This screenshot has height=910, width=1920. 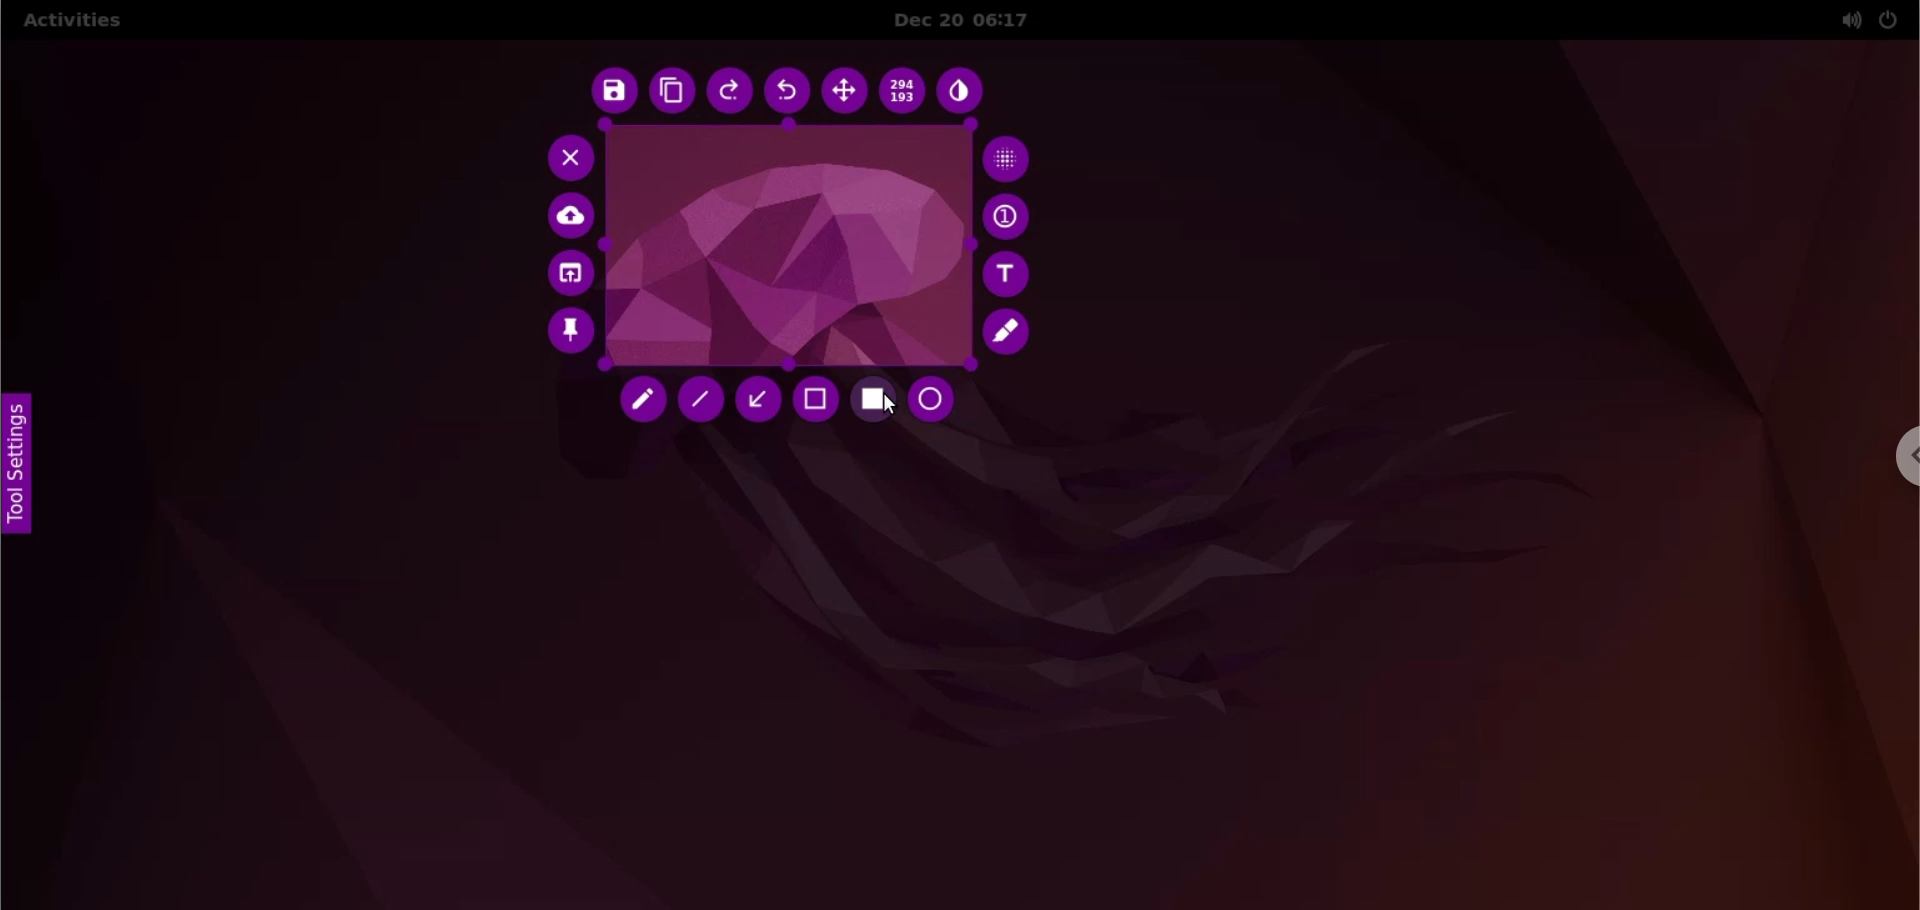 I want to click on power options, so click(x=1889, y=19).